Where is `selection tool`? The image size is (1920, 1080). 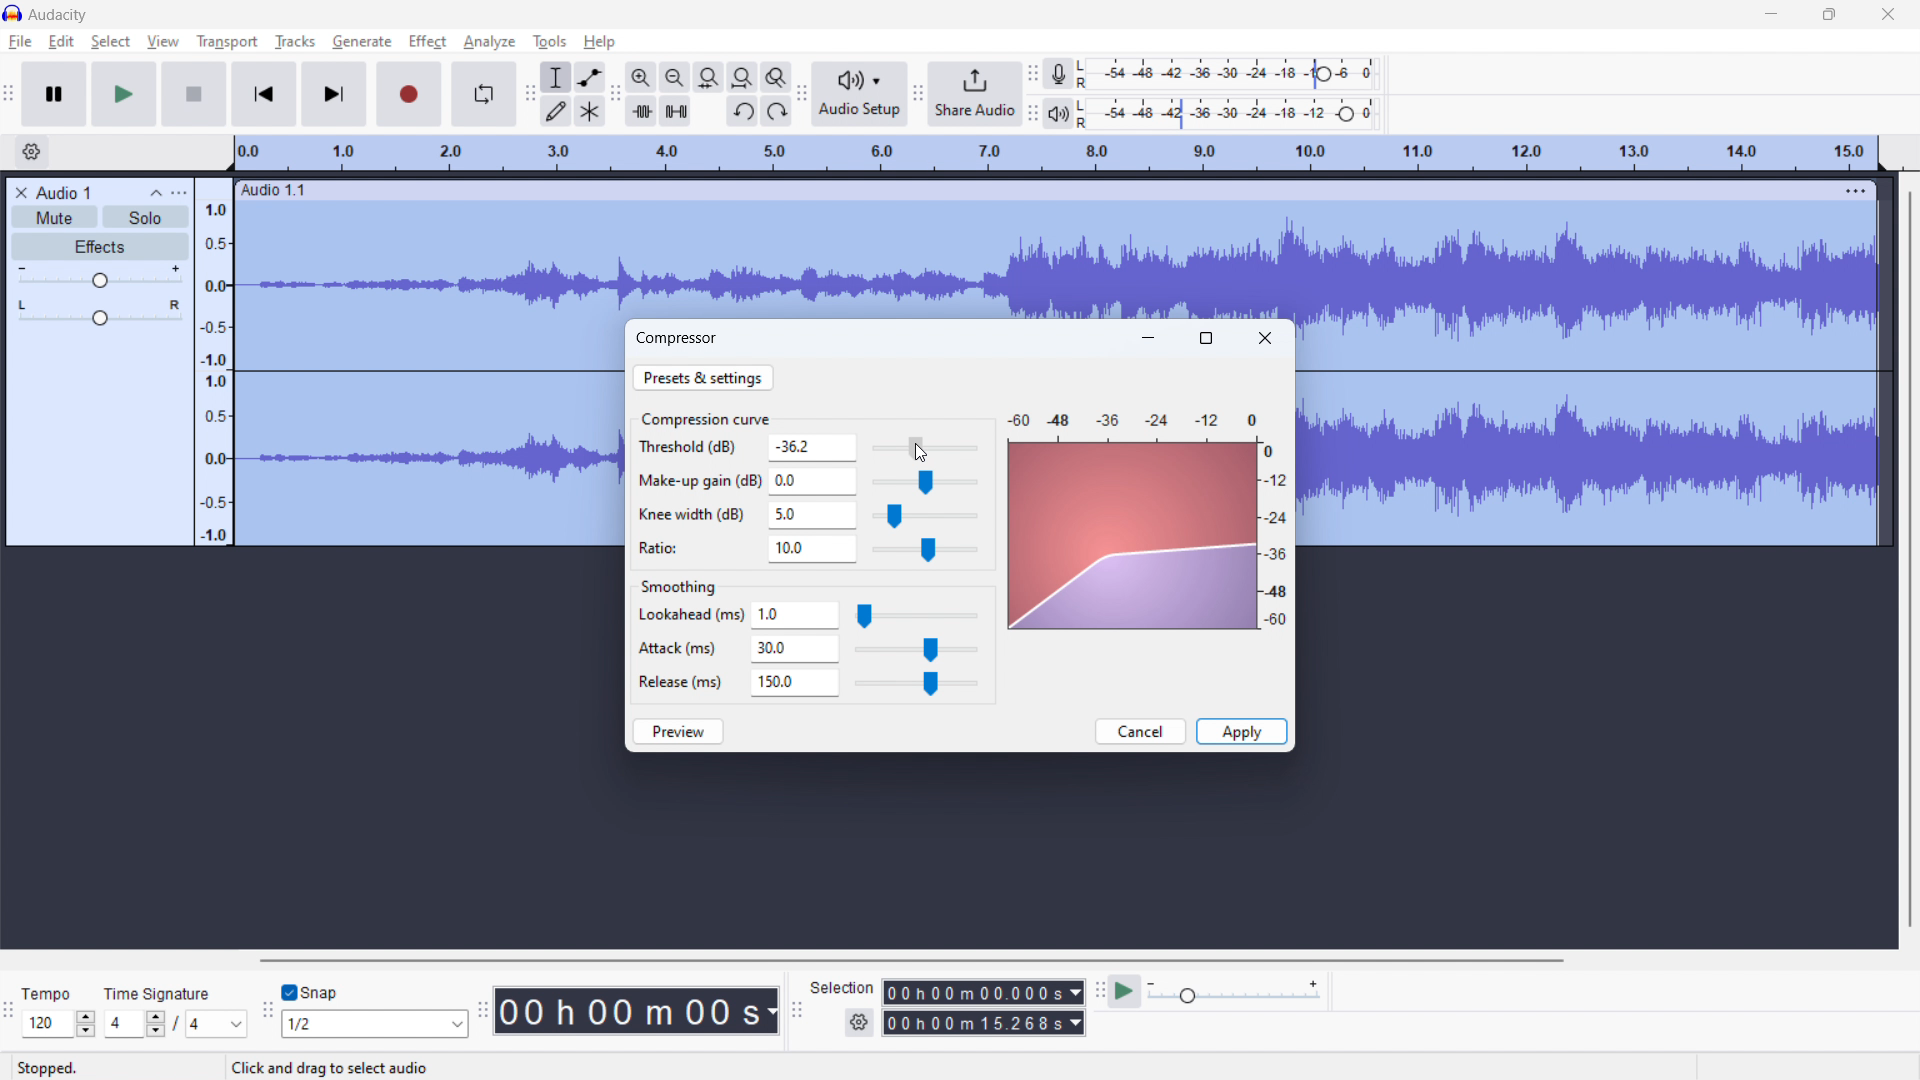 selection tool is located at coordinates (556, 78).